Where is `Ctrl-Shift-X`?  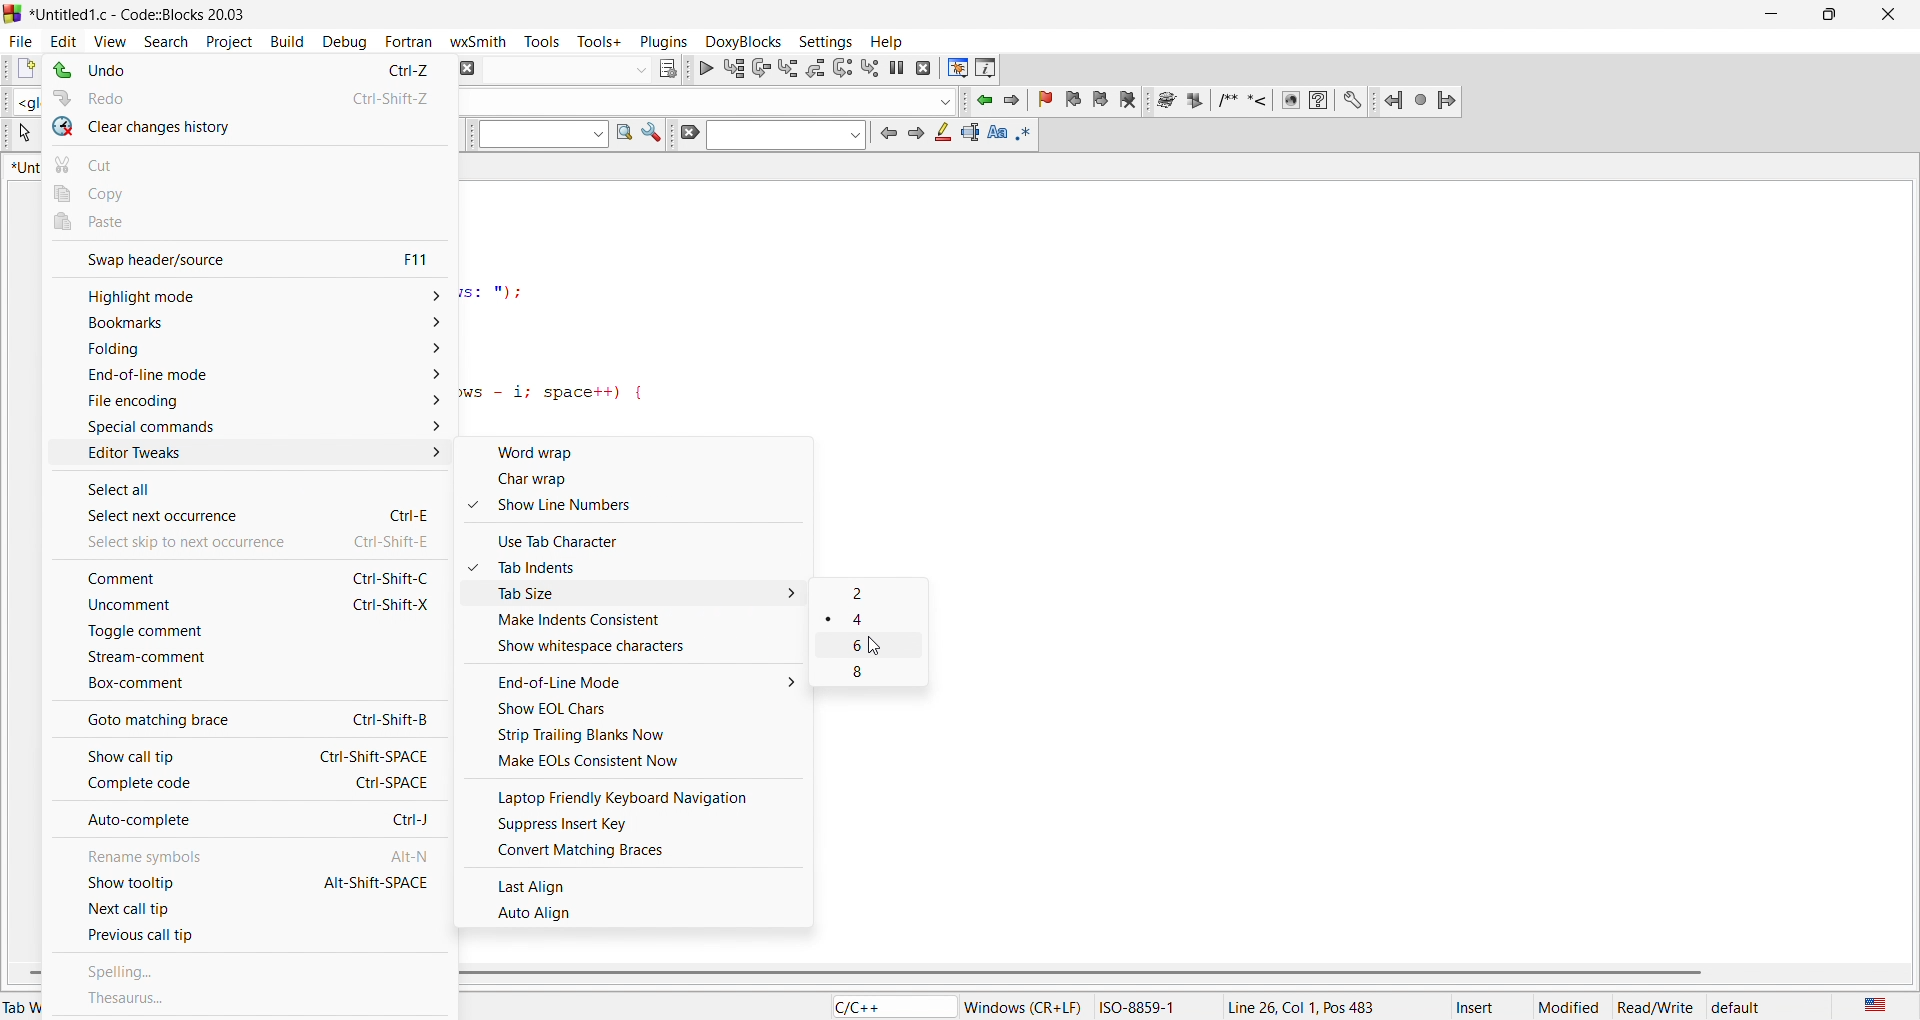 Ctrl-Shift-X is located at coordinates (392, 606).